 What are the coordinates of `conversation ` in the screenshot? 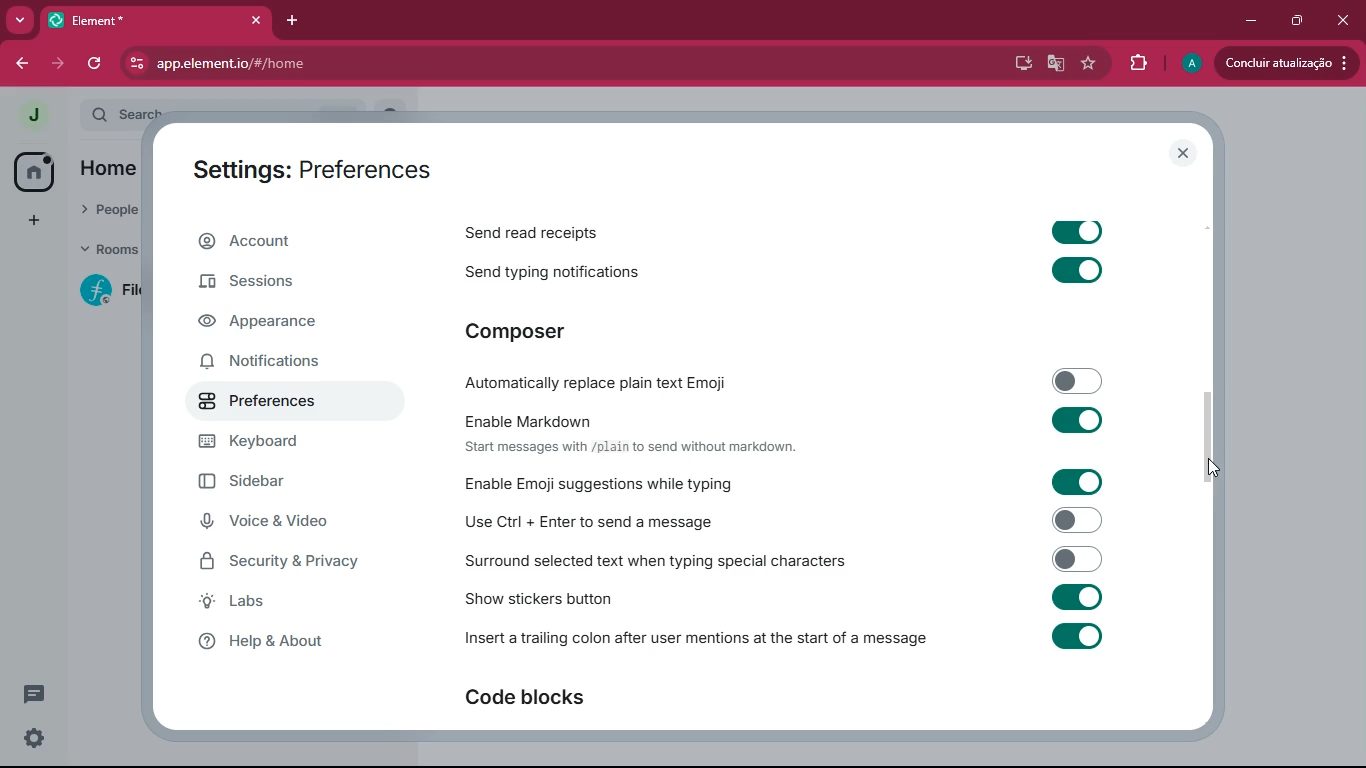 It's located at (32, 694).